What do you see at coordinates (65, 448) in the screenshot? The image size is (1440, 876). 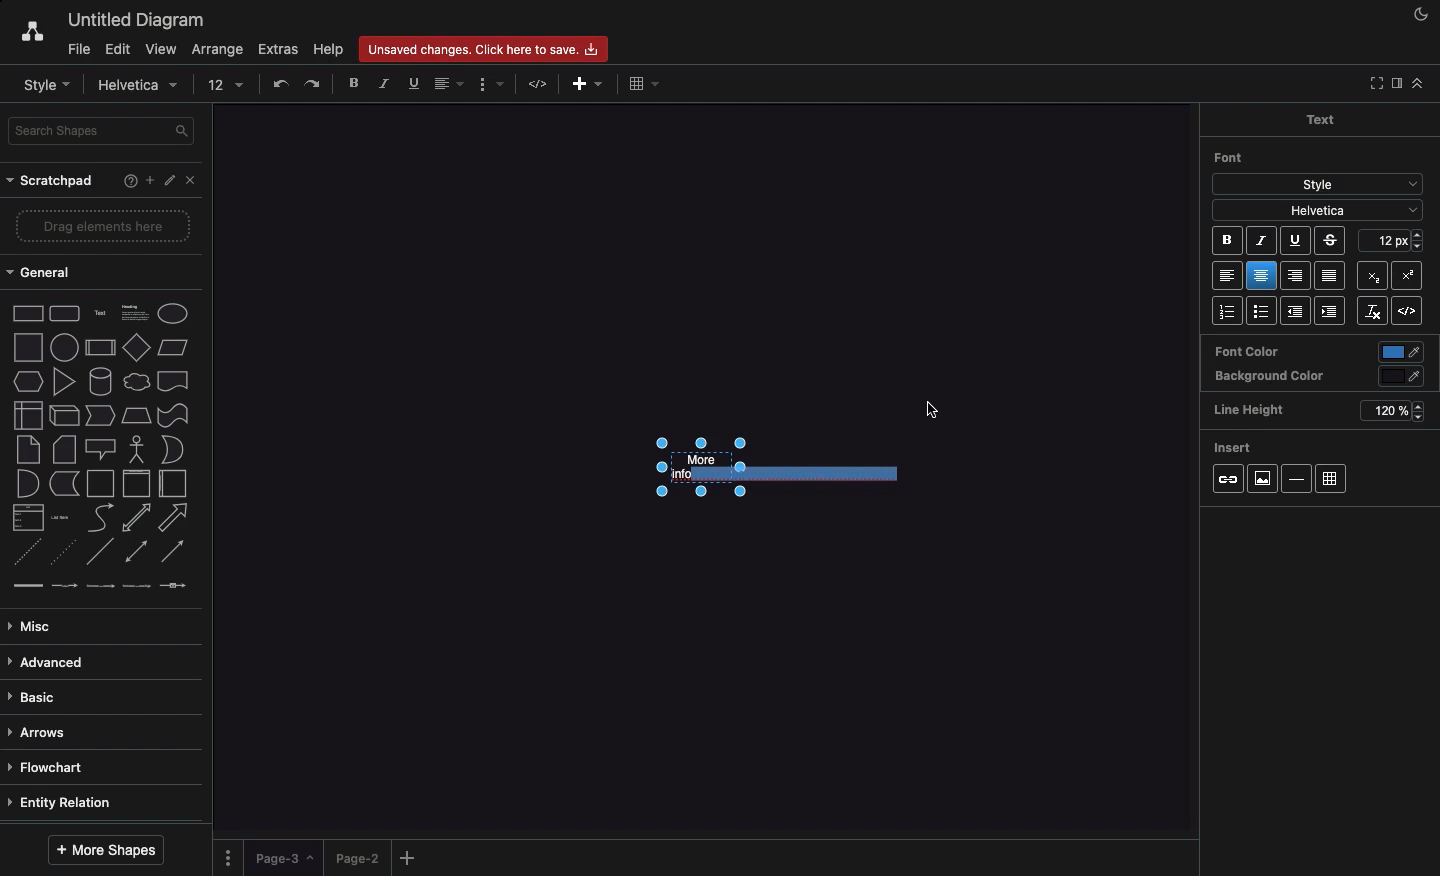 I see `card` at bounding box center [65, 448].